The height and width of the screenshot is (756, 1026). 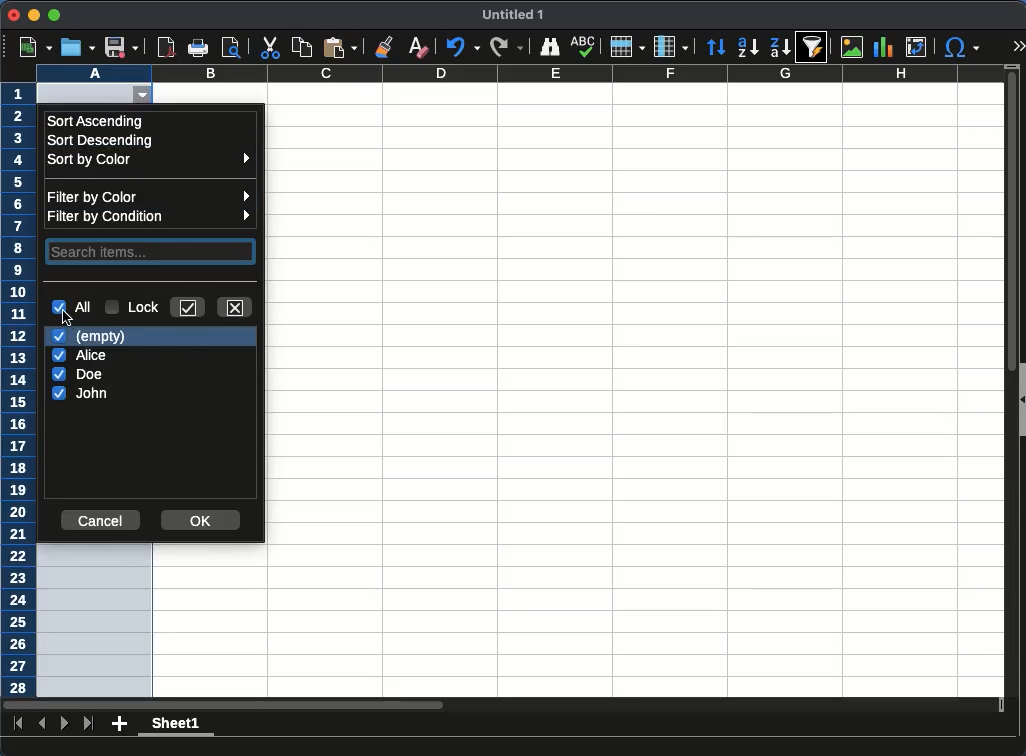 I want to click on maximize, so click(x=53, y=15).